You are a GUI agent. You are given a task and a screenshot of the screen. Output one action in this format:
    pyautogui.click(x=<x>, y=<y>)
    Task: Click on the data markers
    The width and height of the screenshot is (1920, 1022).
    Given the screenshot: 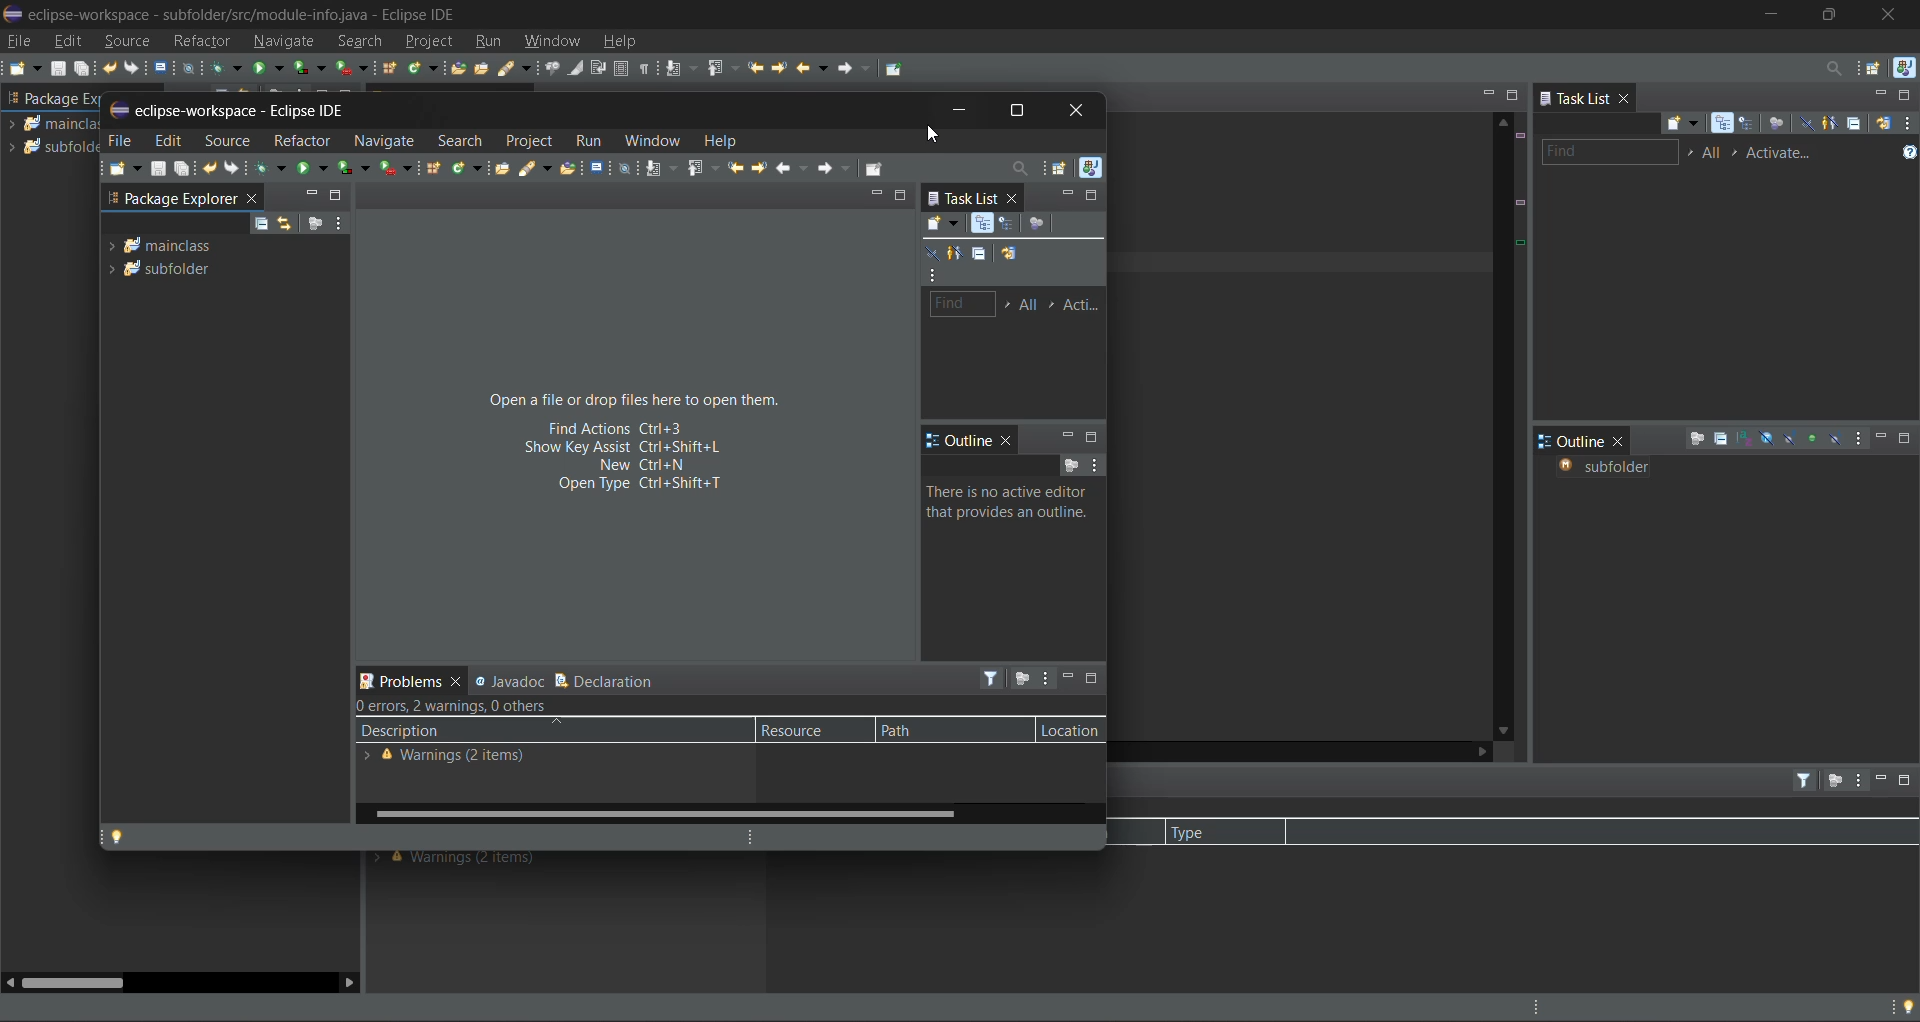 What is the action you would take?
    pyautogui.click(x=1519, y=236)
    